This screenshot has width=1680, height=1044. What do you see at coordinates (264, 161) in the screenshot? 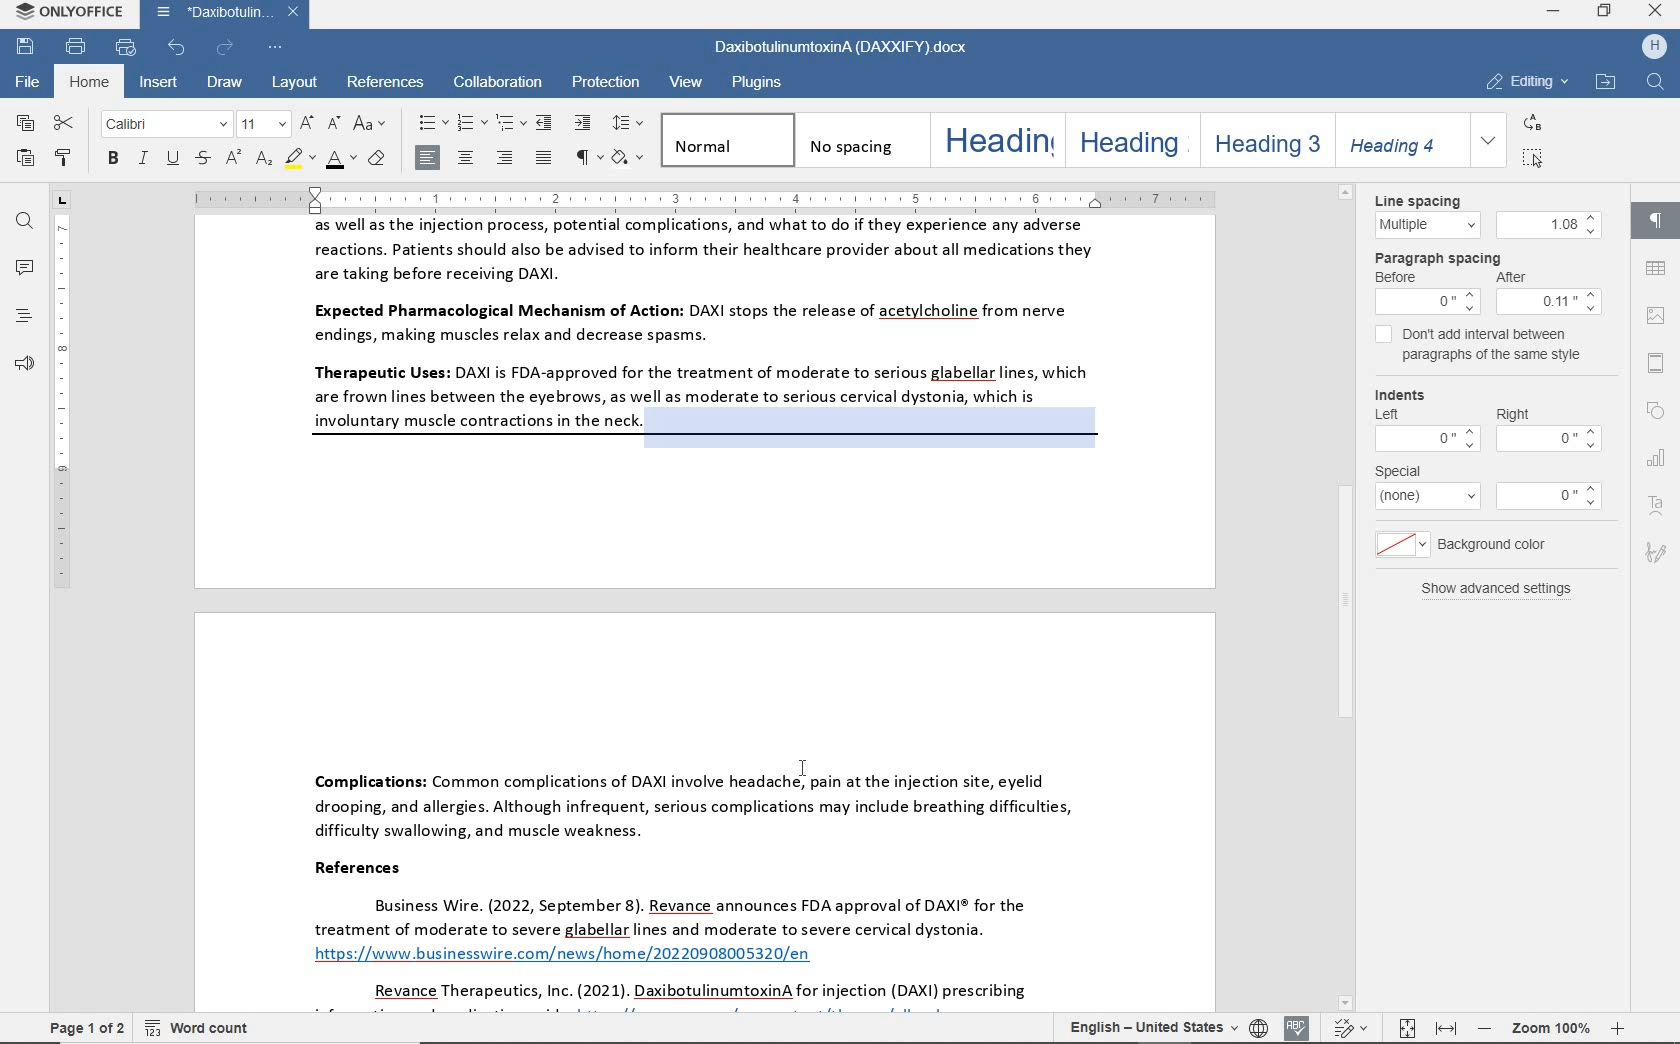
I see `subscript` at bounding box center [264, 161].